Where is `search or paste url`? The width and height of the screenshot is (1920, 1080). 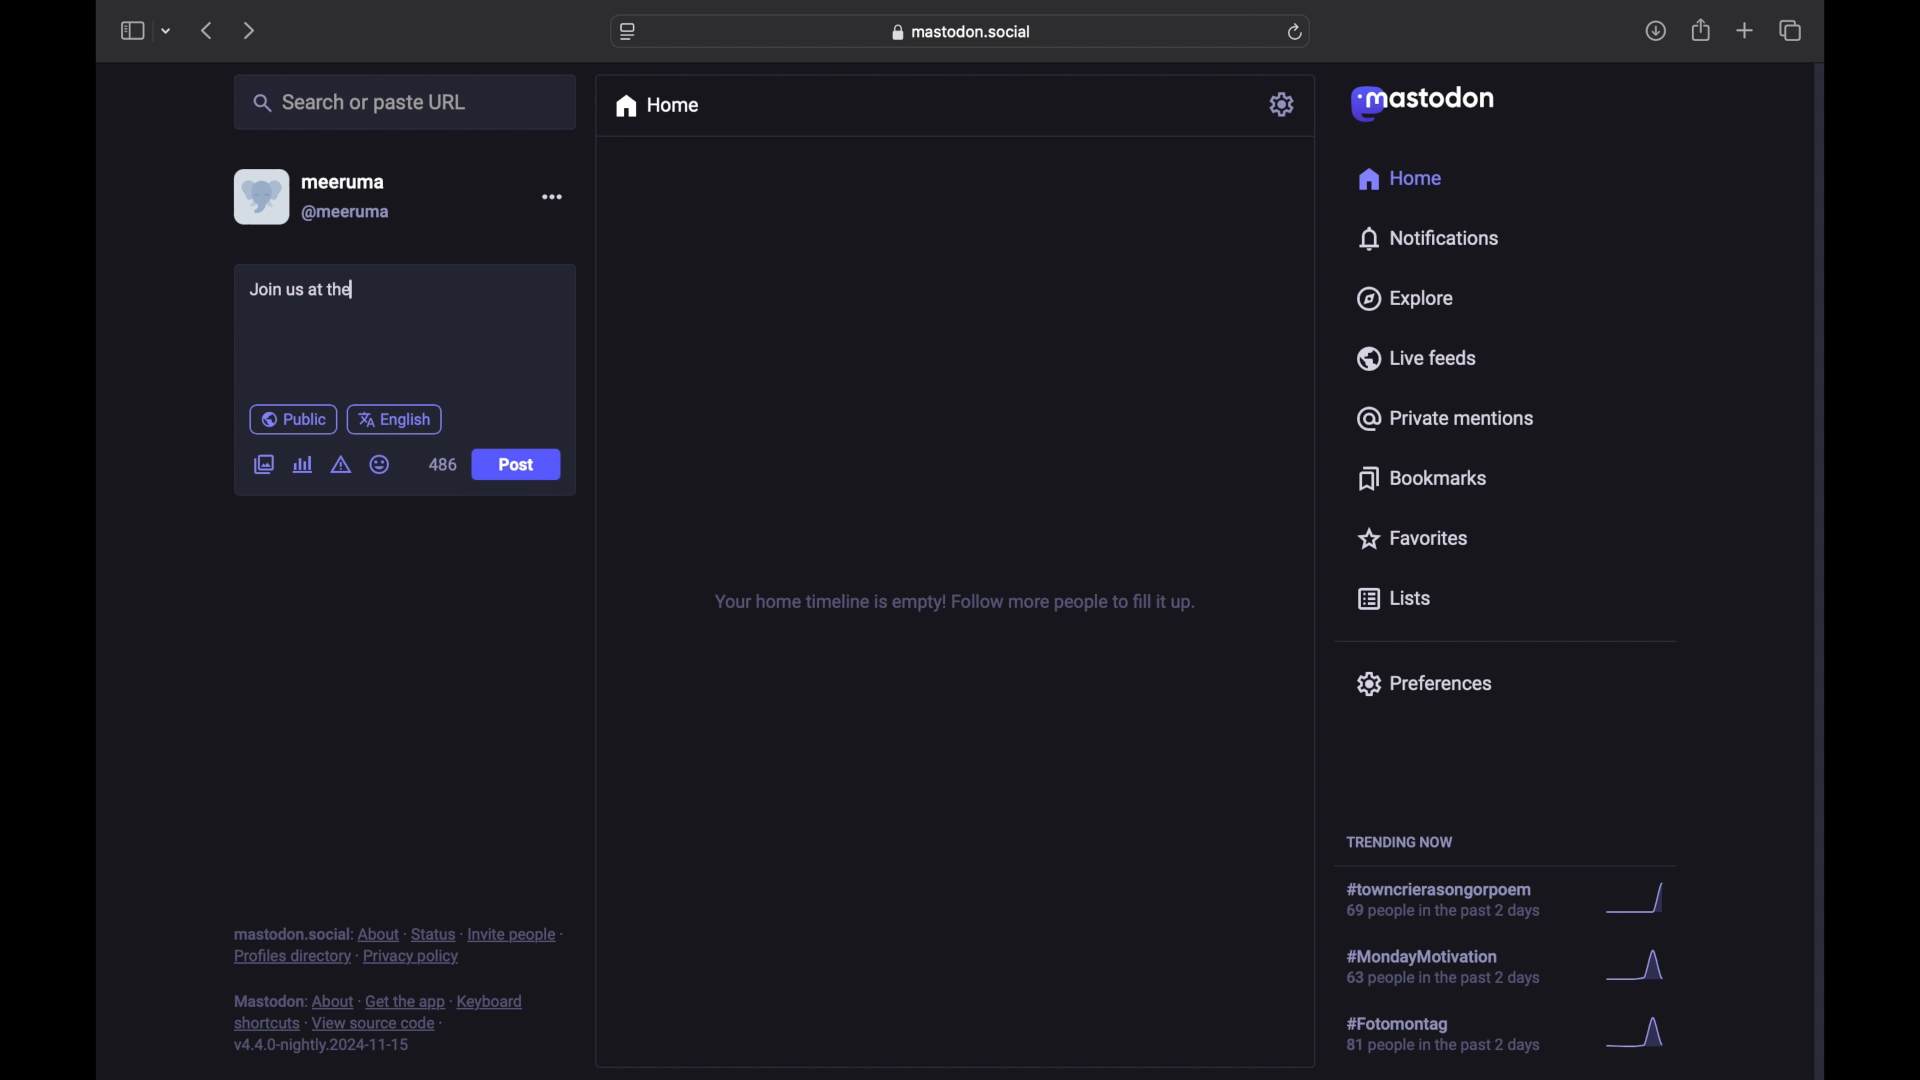 search or paste url is located at coordinates (359, 103).